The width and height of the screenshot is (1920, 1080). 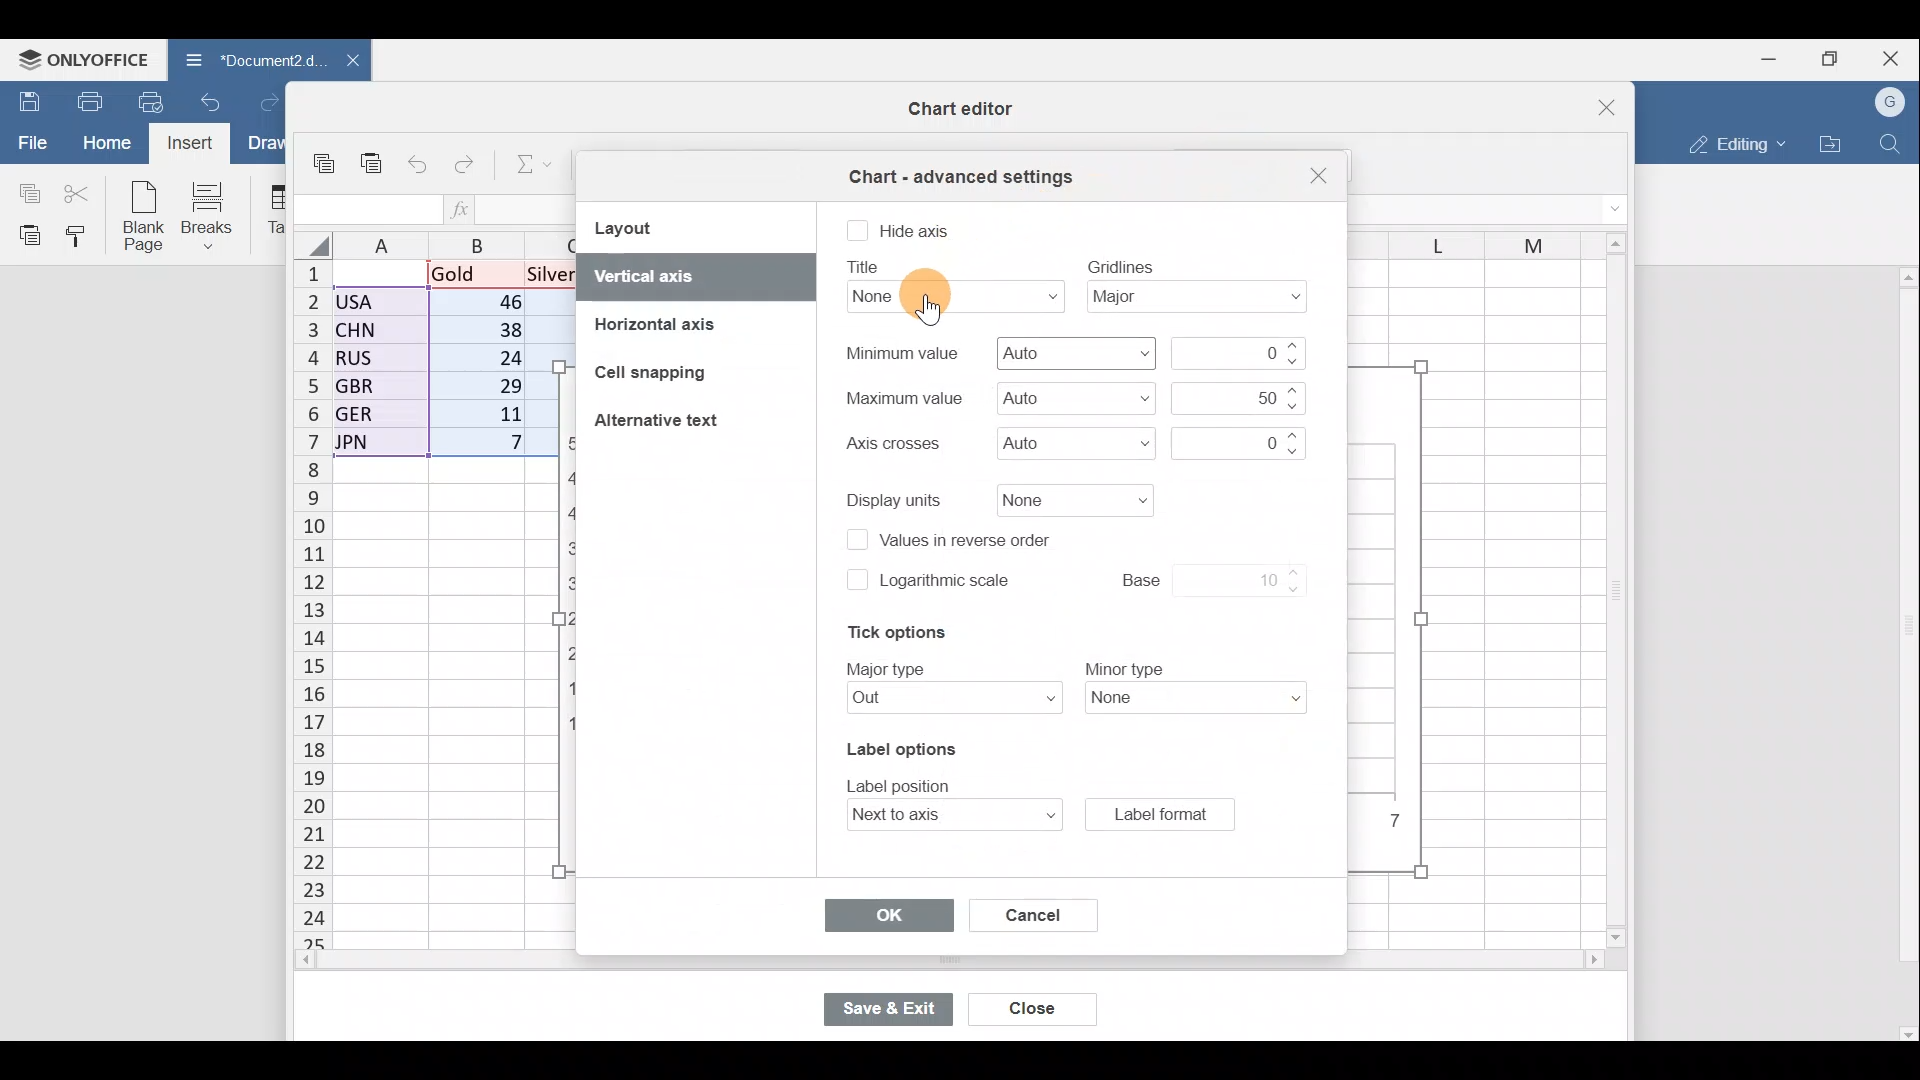 I want to click on text, so click(x=896, y=498).